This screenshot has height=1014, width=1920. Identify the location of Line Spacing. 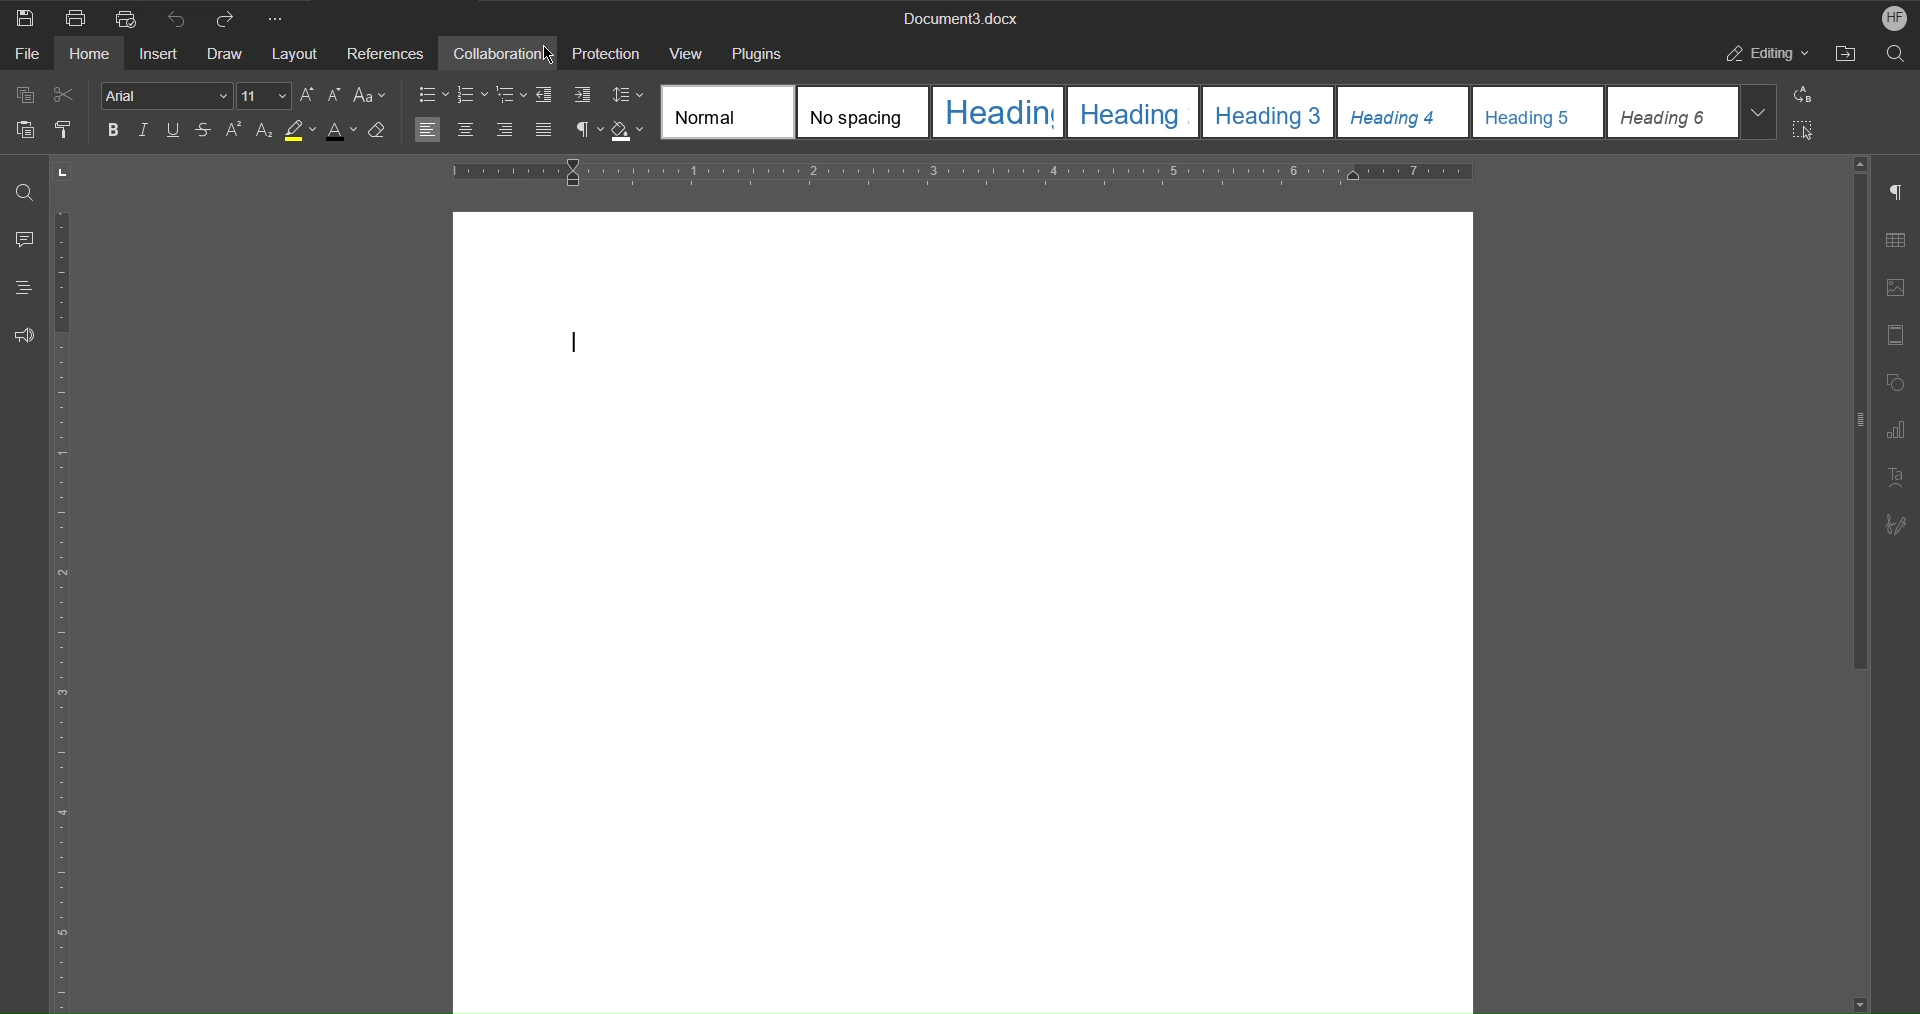
(628, 95).